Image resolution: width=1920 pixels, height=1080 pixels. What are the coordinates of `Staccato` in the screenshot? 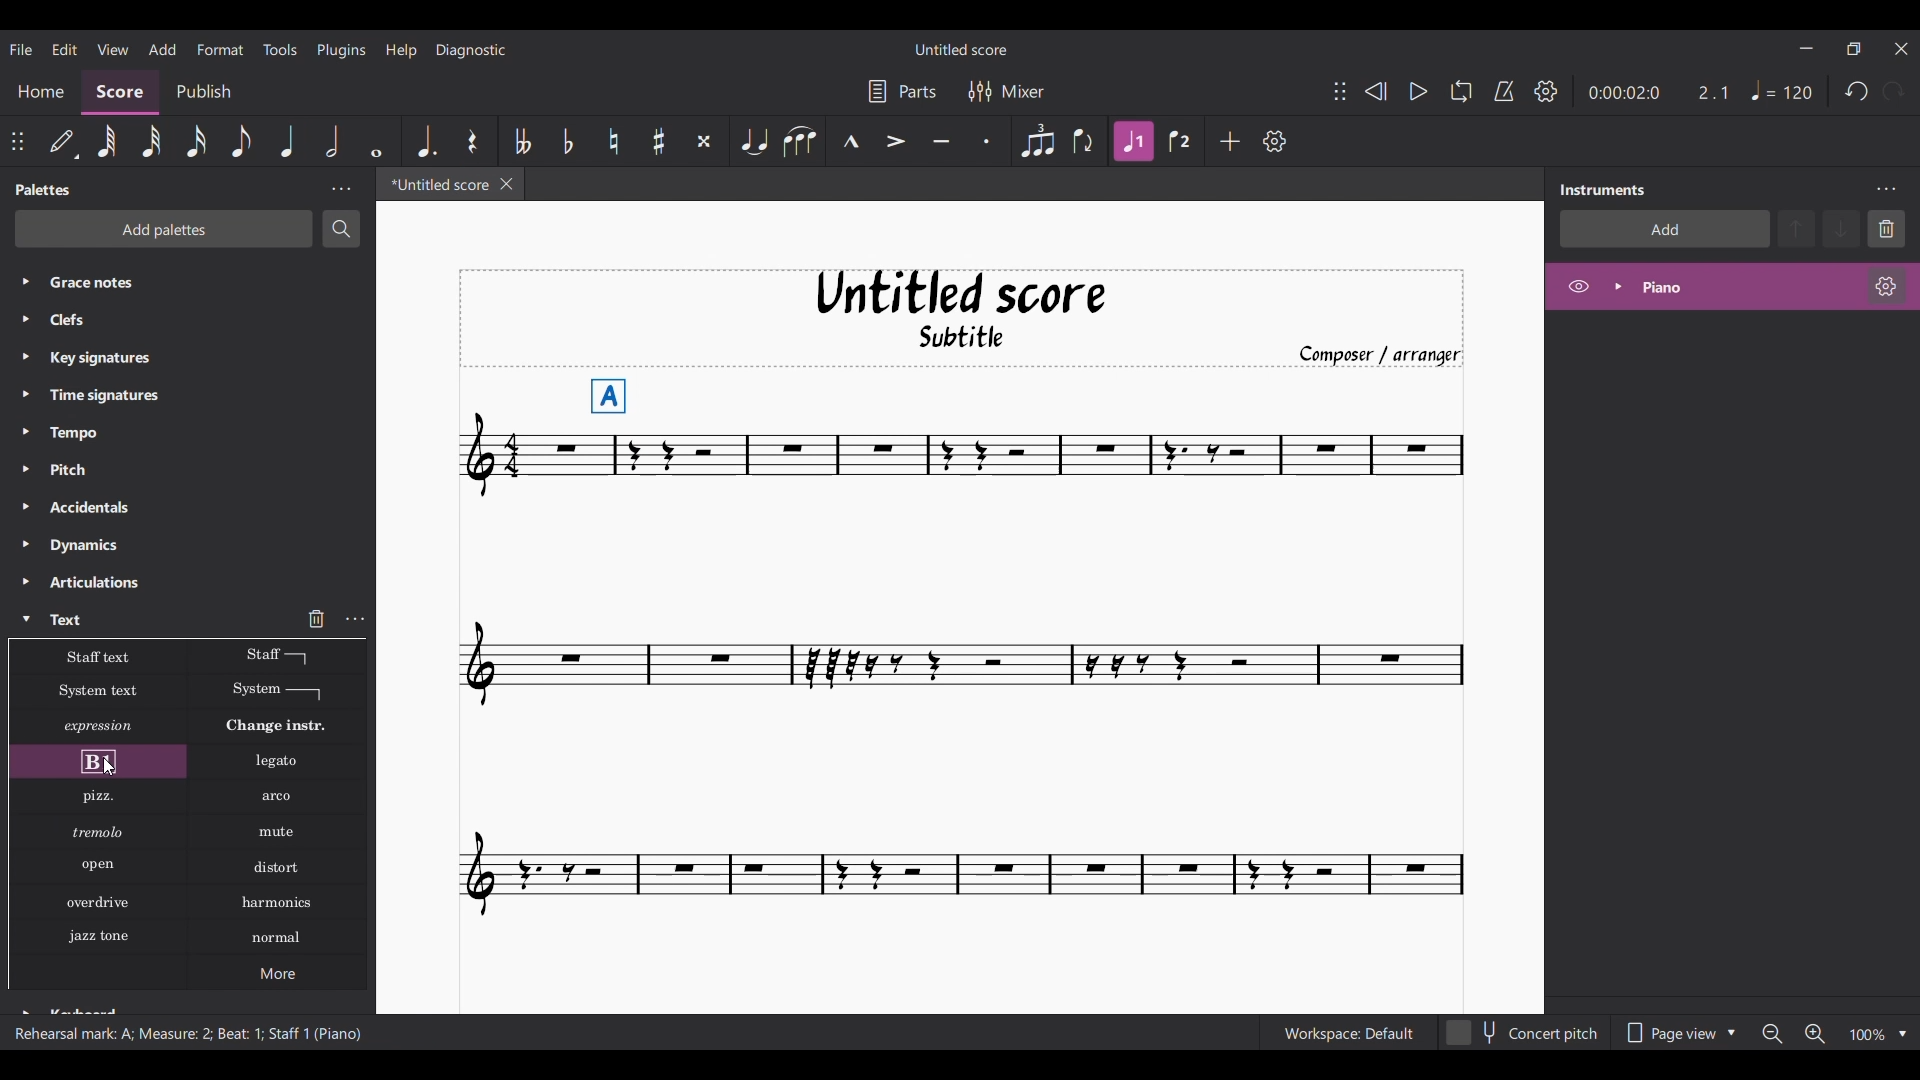 It's located at (985, 142).